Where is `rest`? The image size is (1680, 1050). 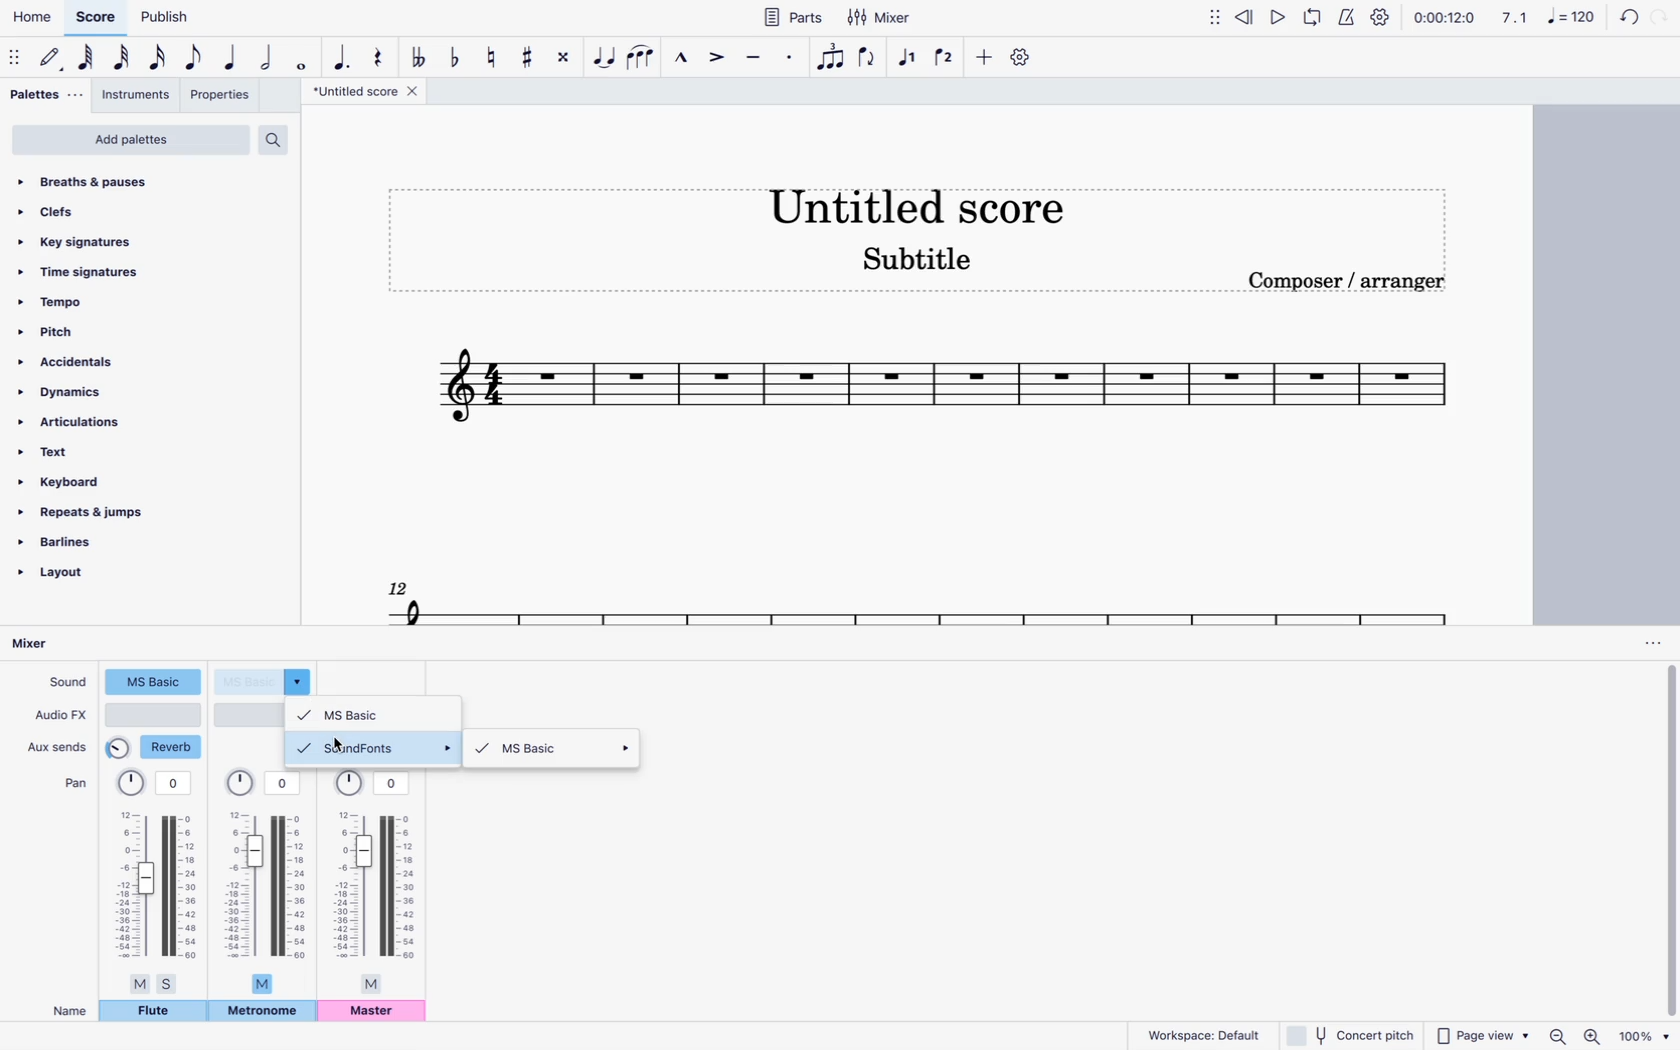 rest is located at coordinates (377, 52).